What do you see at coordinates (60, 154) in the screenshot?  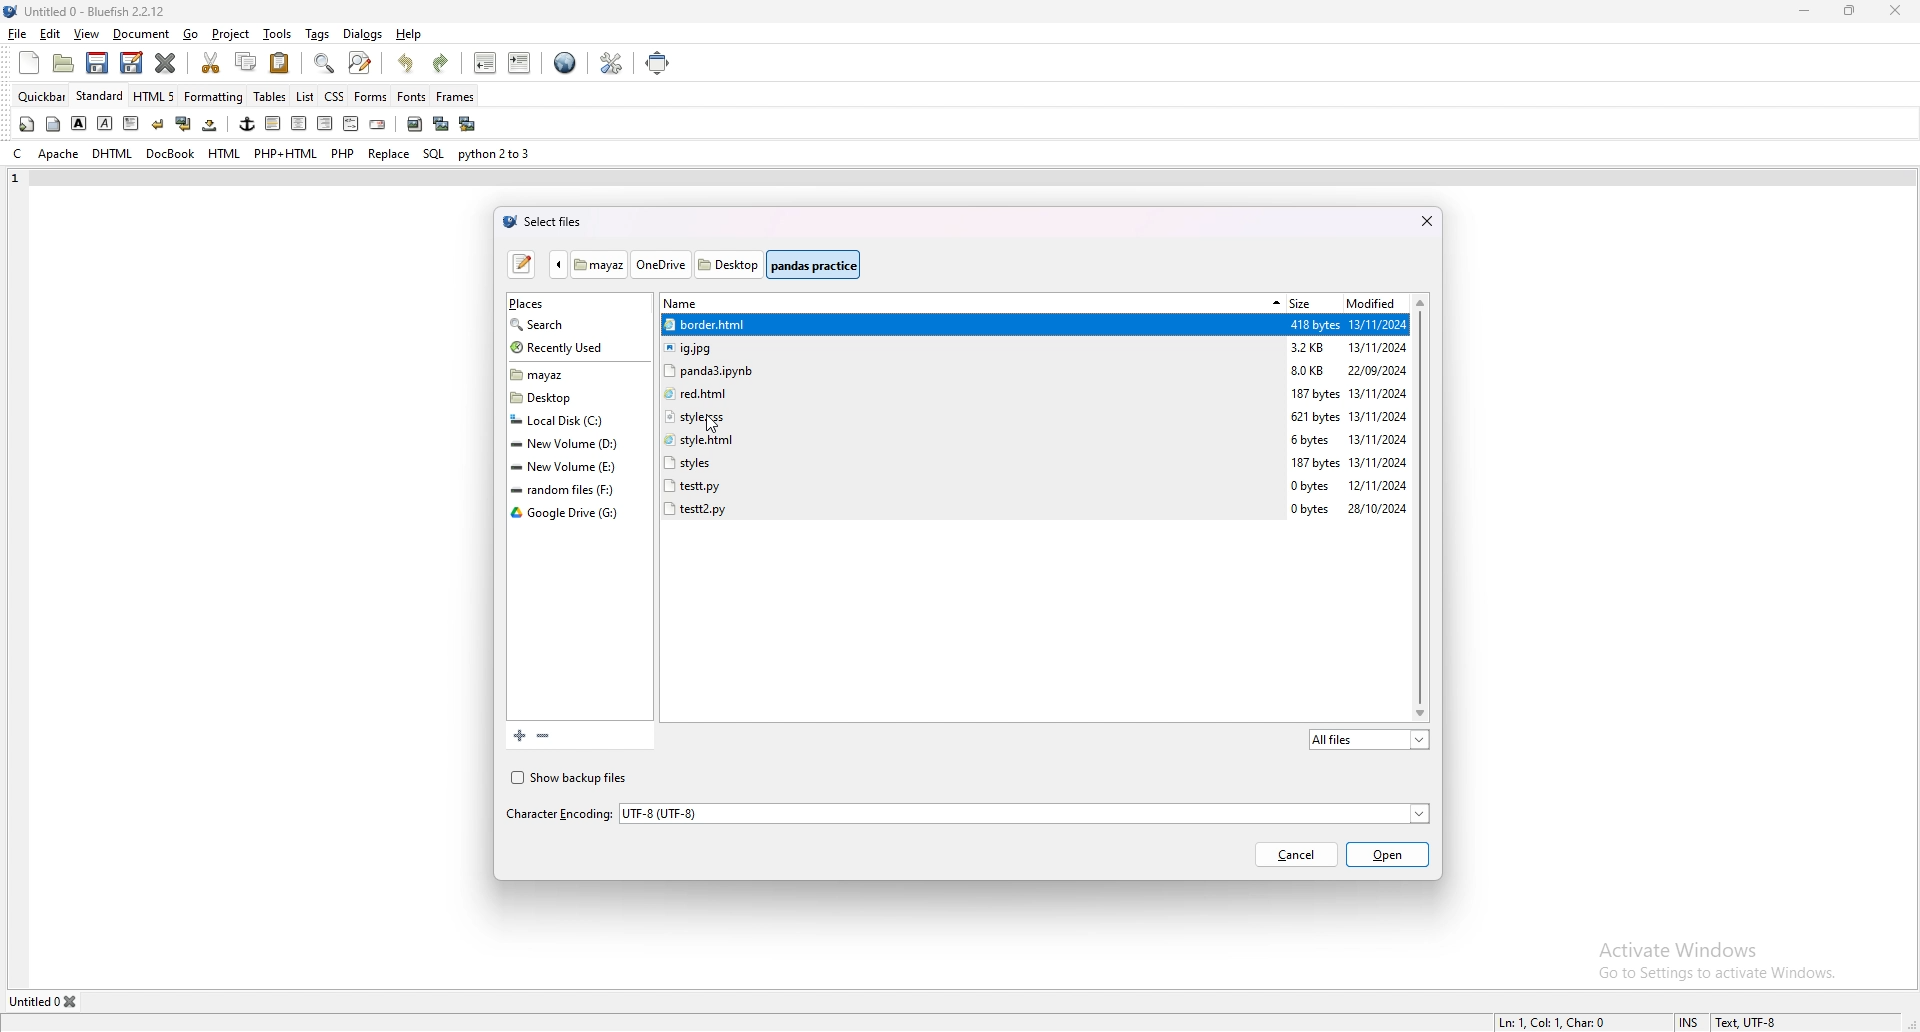 I see `apache` at bounding box center [60, 154].